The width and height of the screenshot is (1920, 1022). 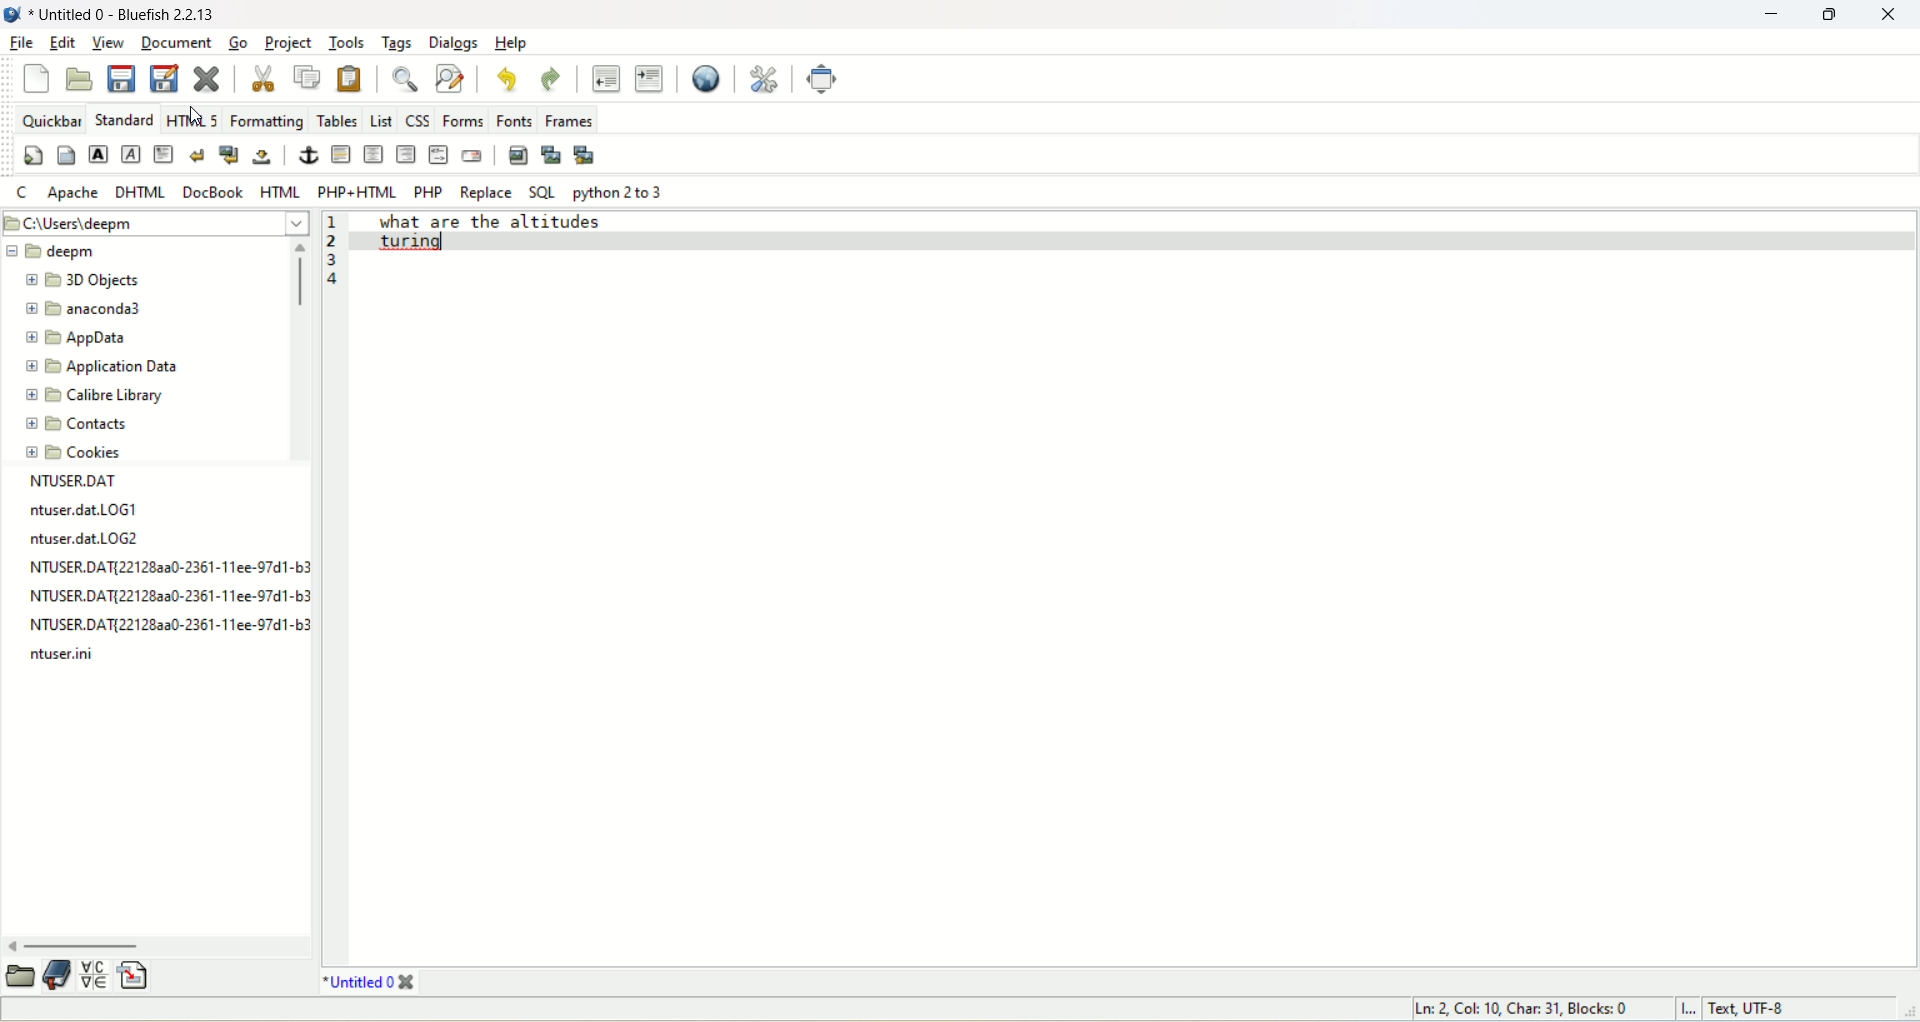 What do you see at coordinates (454, 45) in the screenshot?
I see `dialogs` at bounding box center [454, 45].